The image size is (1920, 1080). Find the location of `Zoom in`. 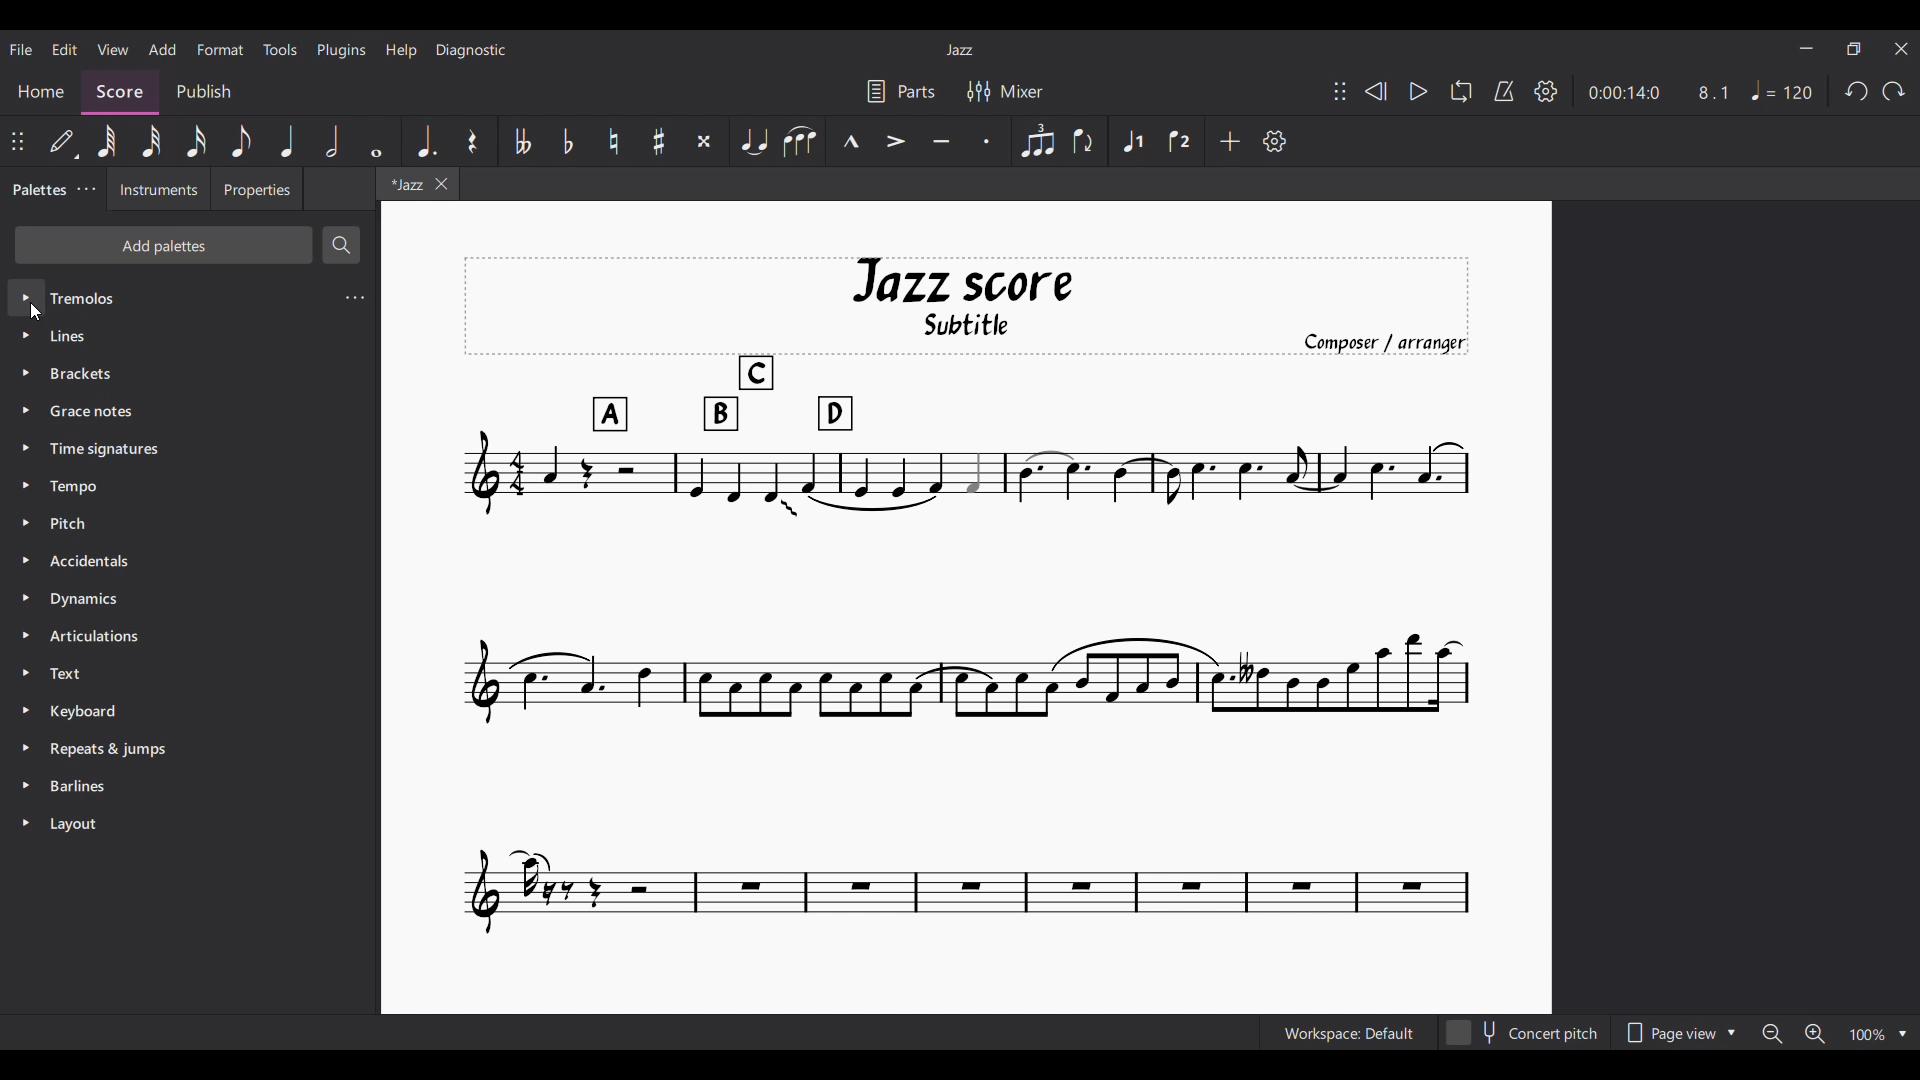

Zoom in is located at coordinates (1815, 1033).